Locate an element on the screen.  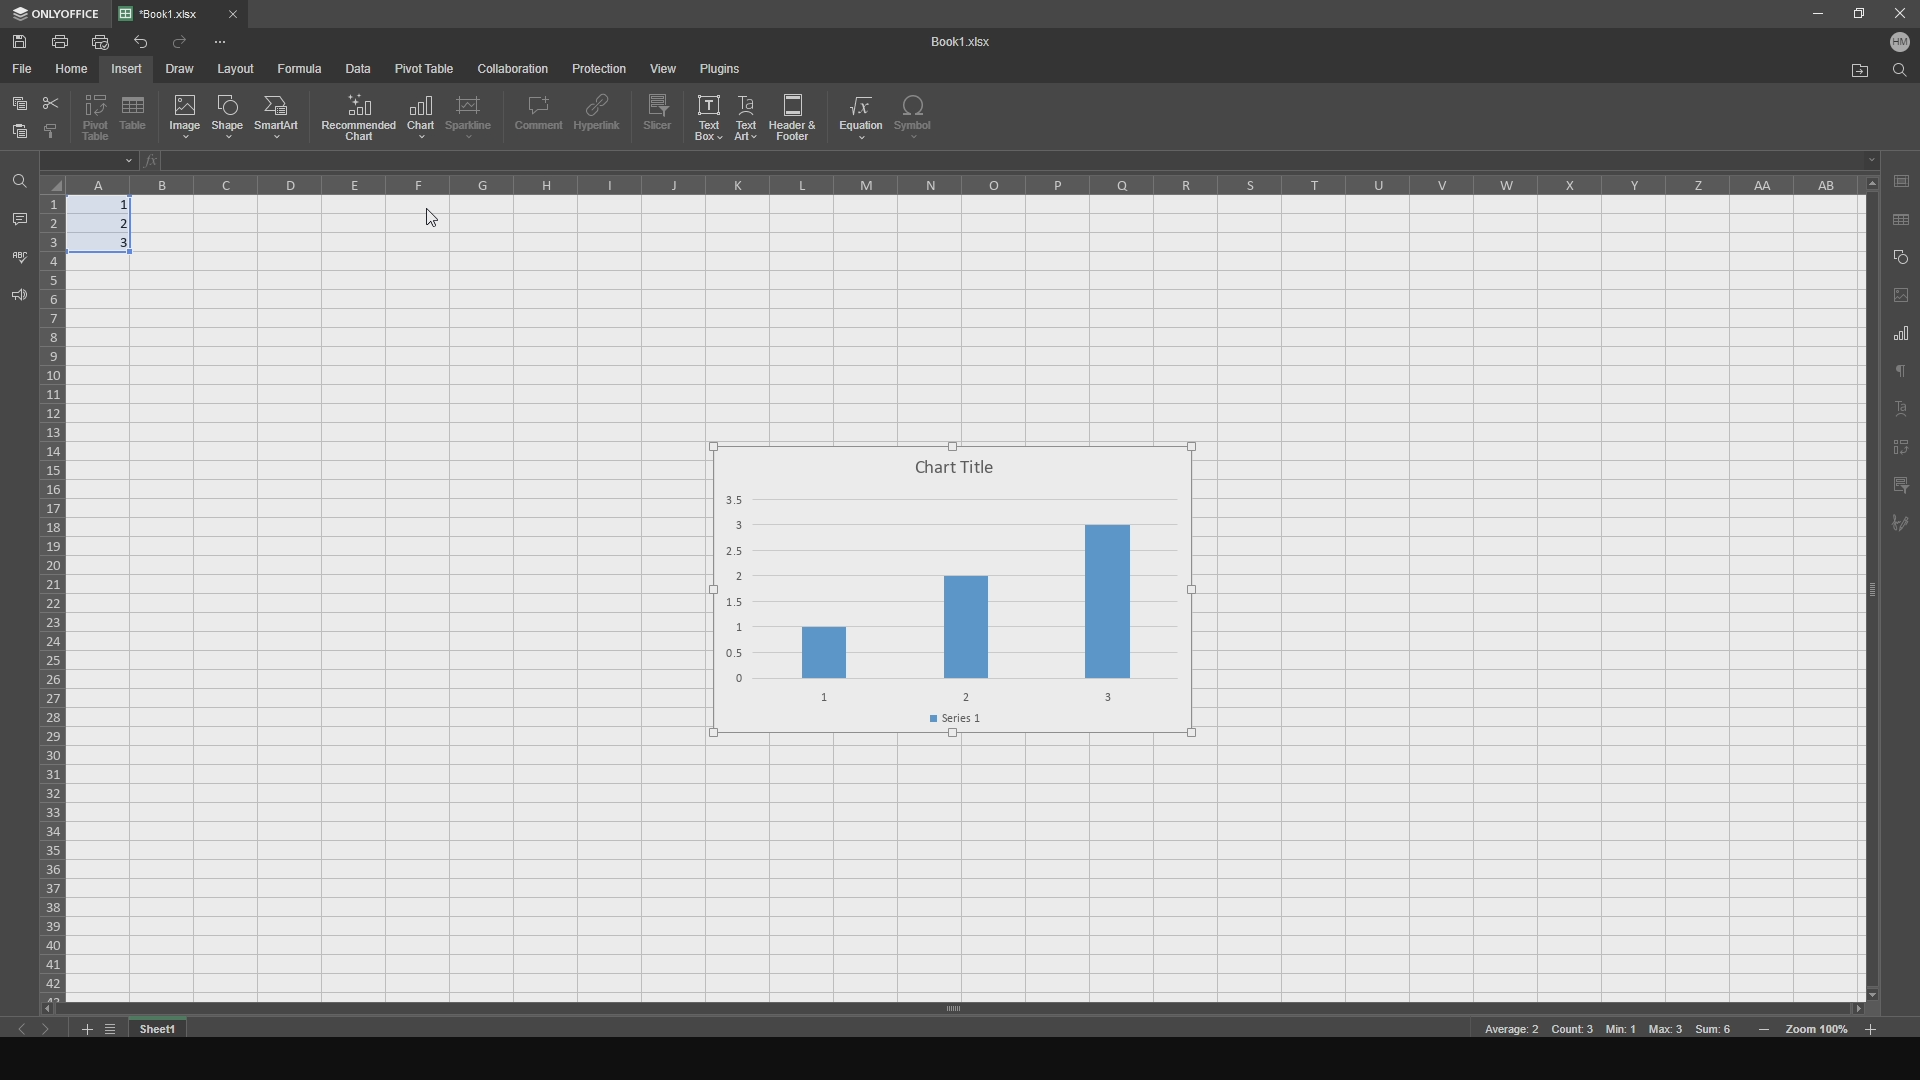
previous sheet is located at coordinates (18, 1030).